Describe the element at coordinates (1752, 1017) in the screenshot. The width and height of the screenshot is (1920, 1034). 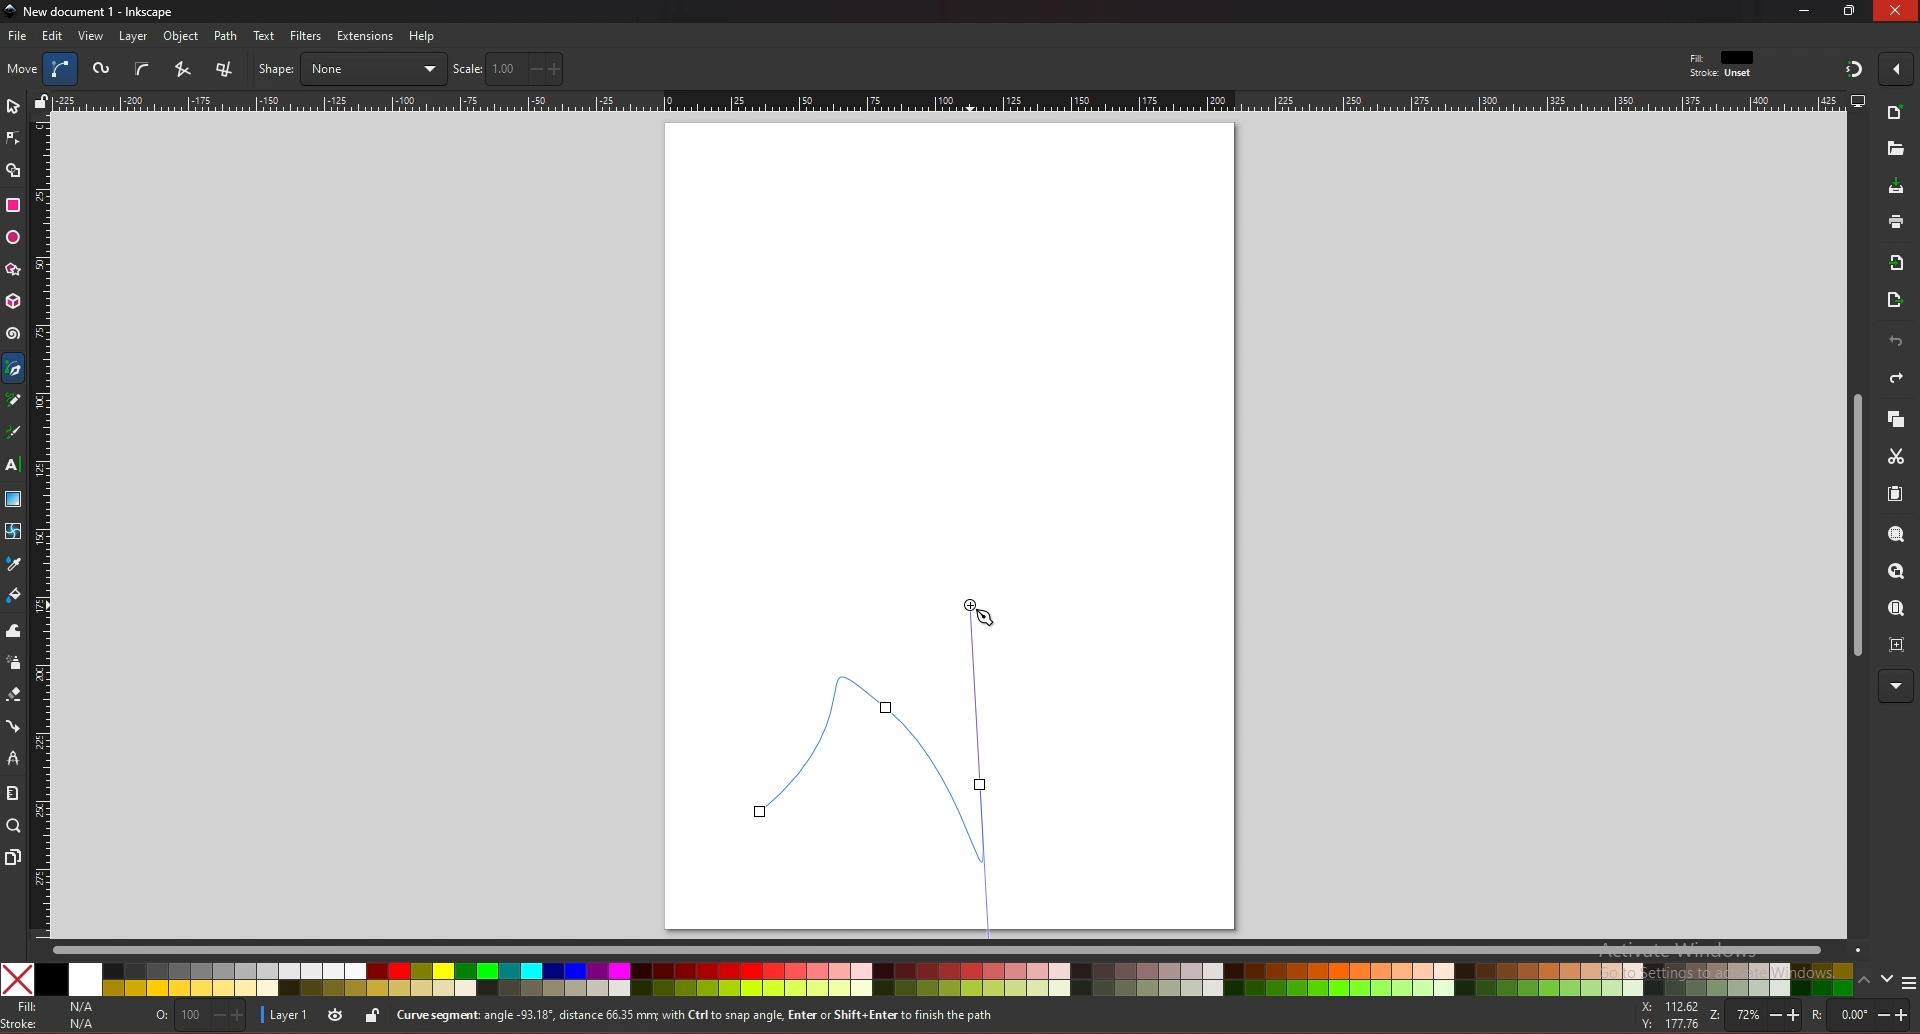
I see `zoom` at that location.